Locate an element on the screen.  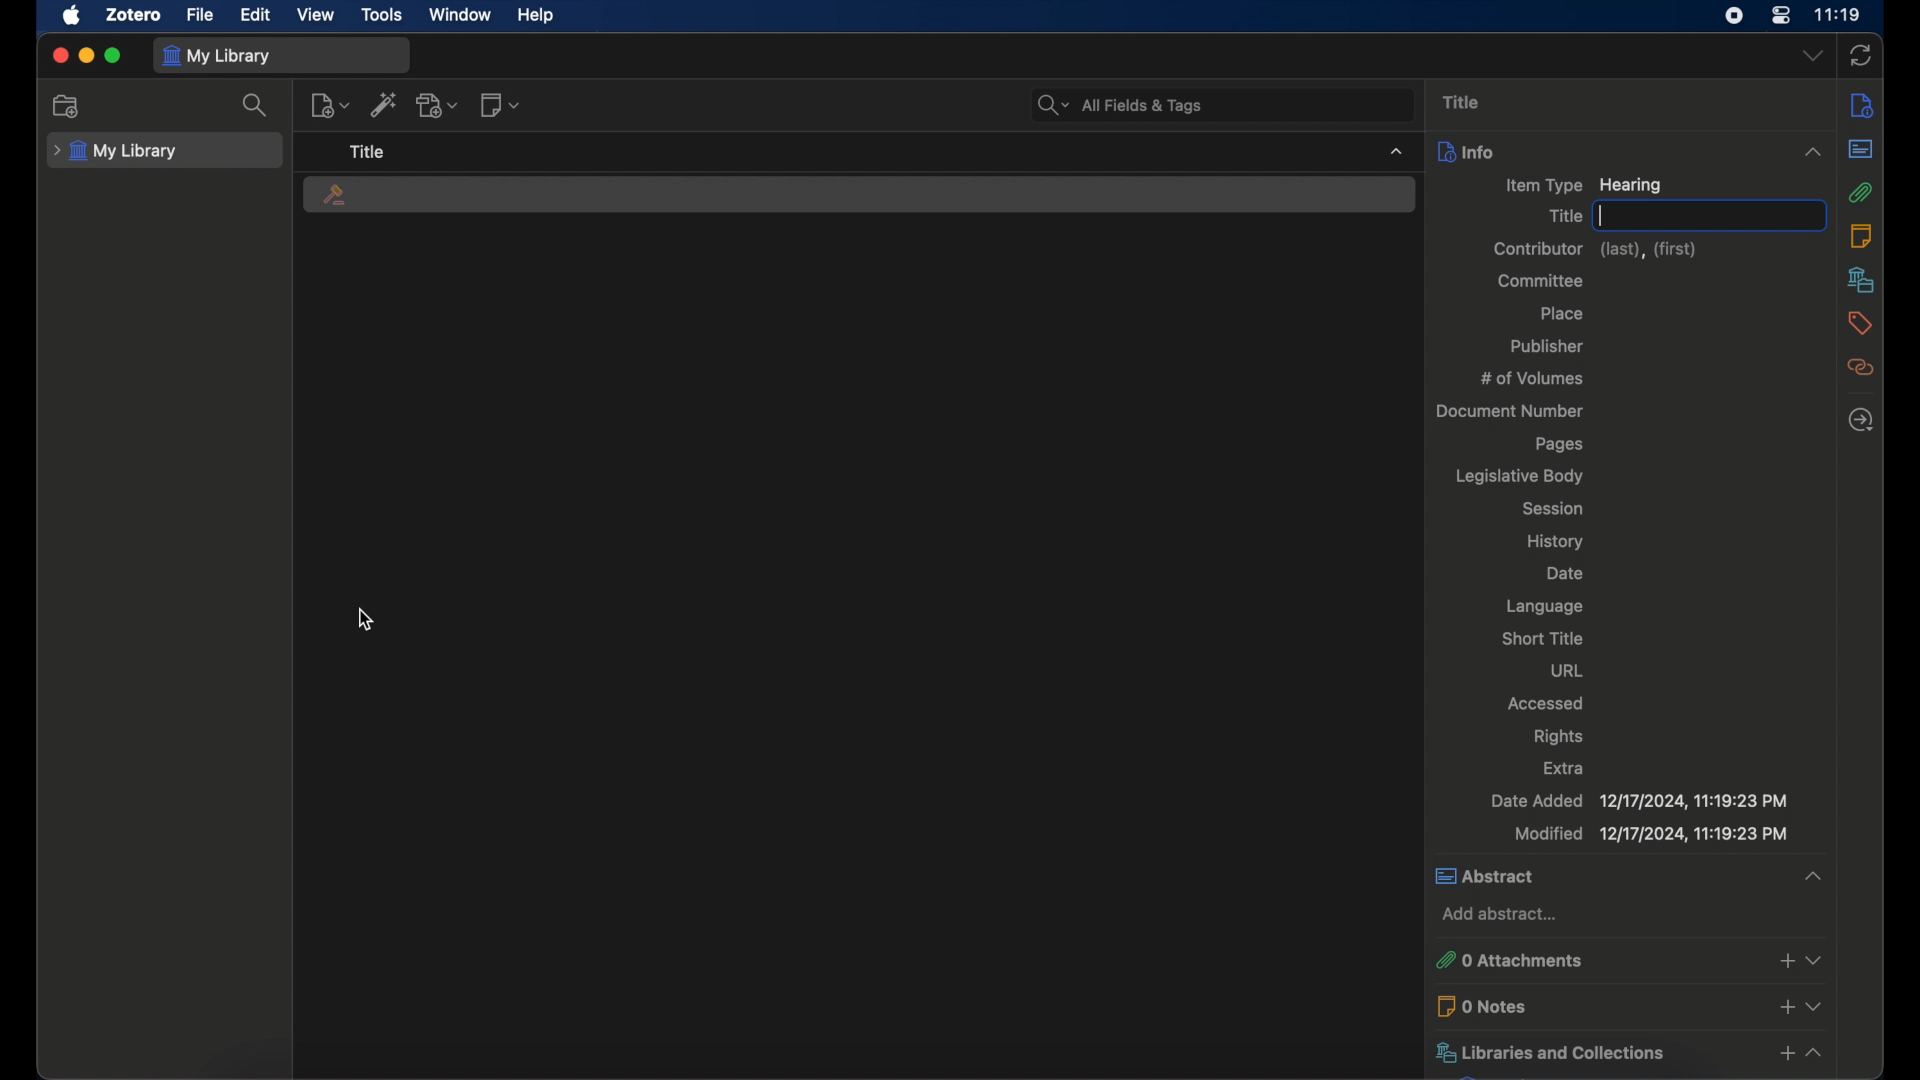
maximize is located at coordinates (113, 55).